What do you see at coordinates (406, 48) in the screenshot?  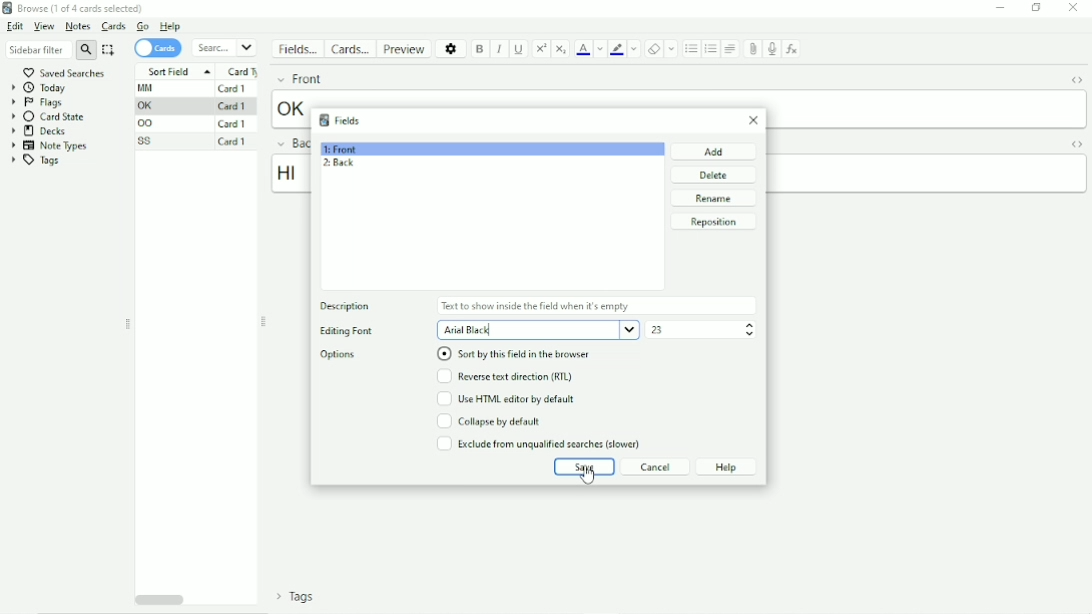 I see `Preview` at bounding box center [406, 48].